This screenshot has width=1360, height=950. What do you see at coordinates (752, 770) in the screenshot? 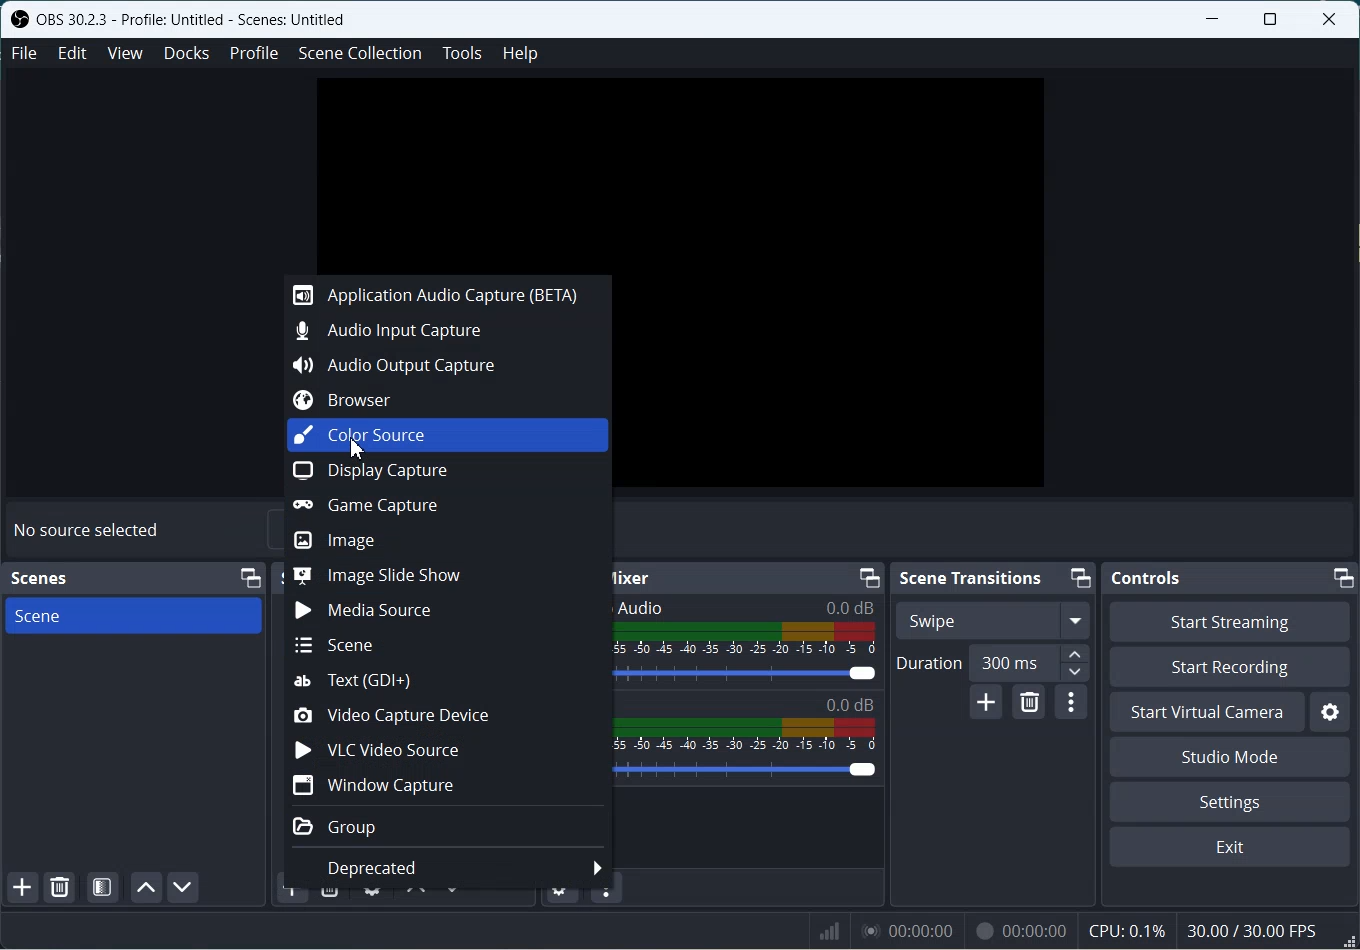
I see `Volume Adjuster` at bounding box center [752, 770].